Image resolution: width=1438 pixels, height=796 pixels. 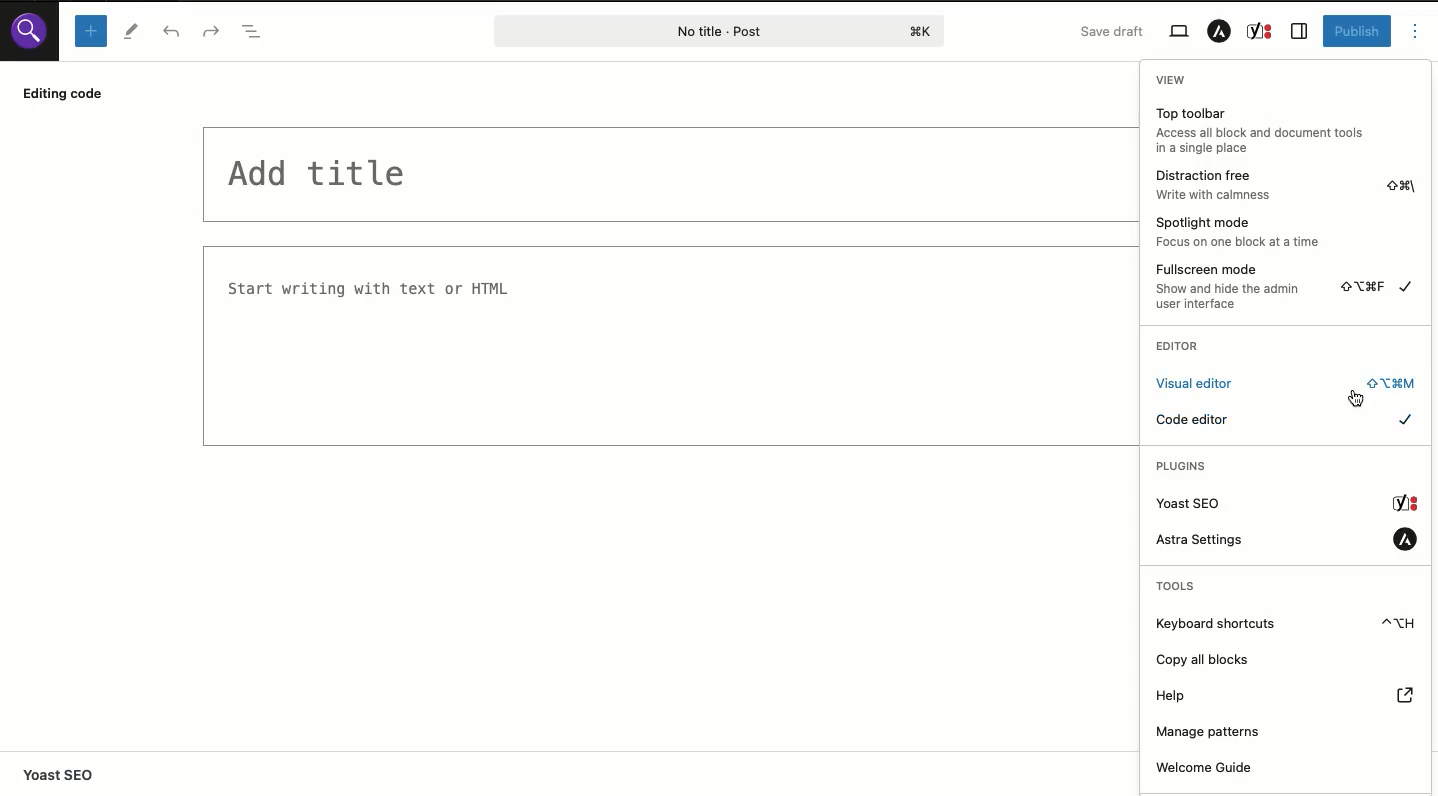 I want to click on Top toolbar, so click(x=1262, y=128).